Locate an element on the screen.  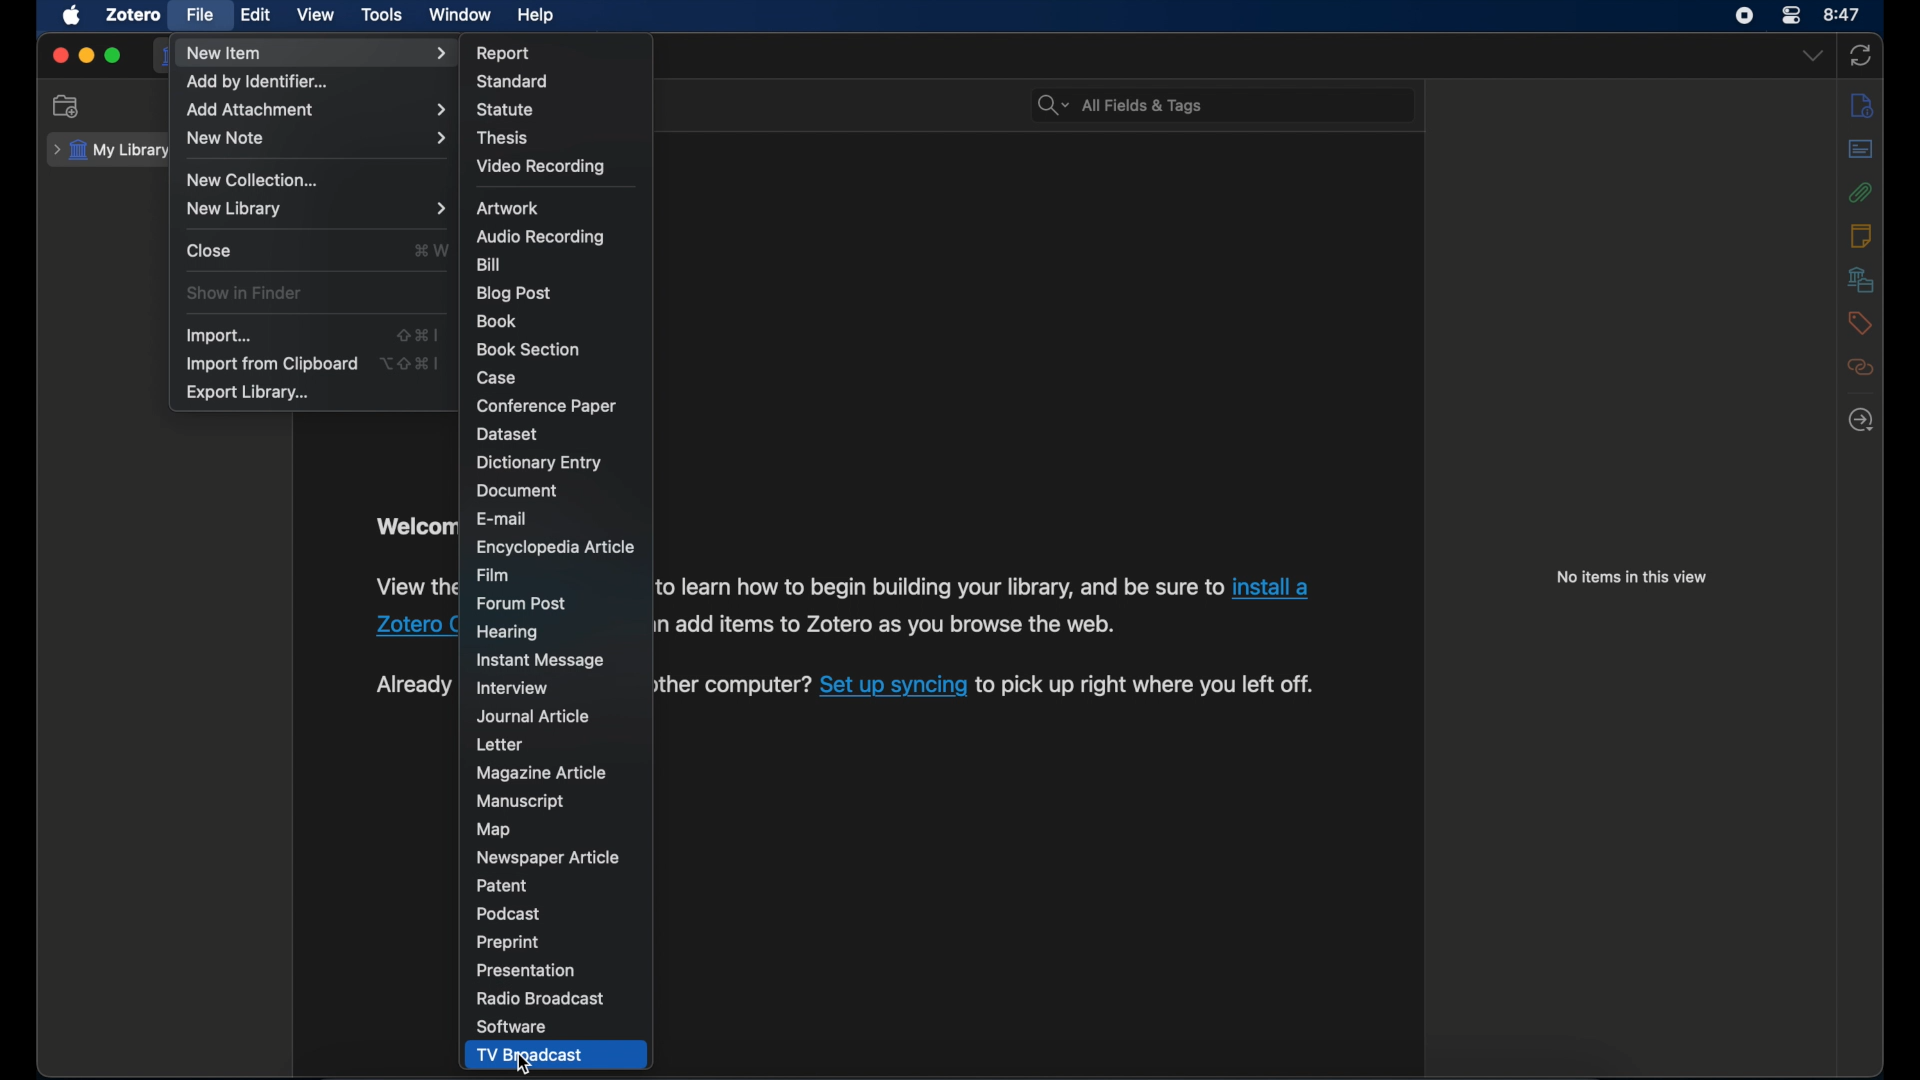
patent is located at coordinates (500, 886).